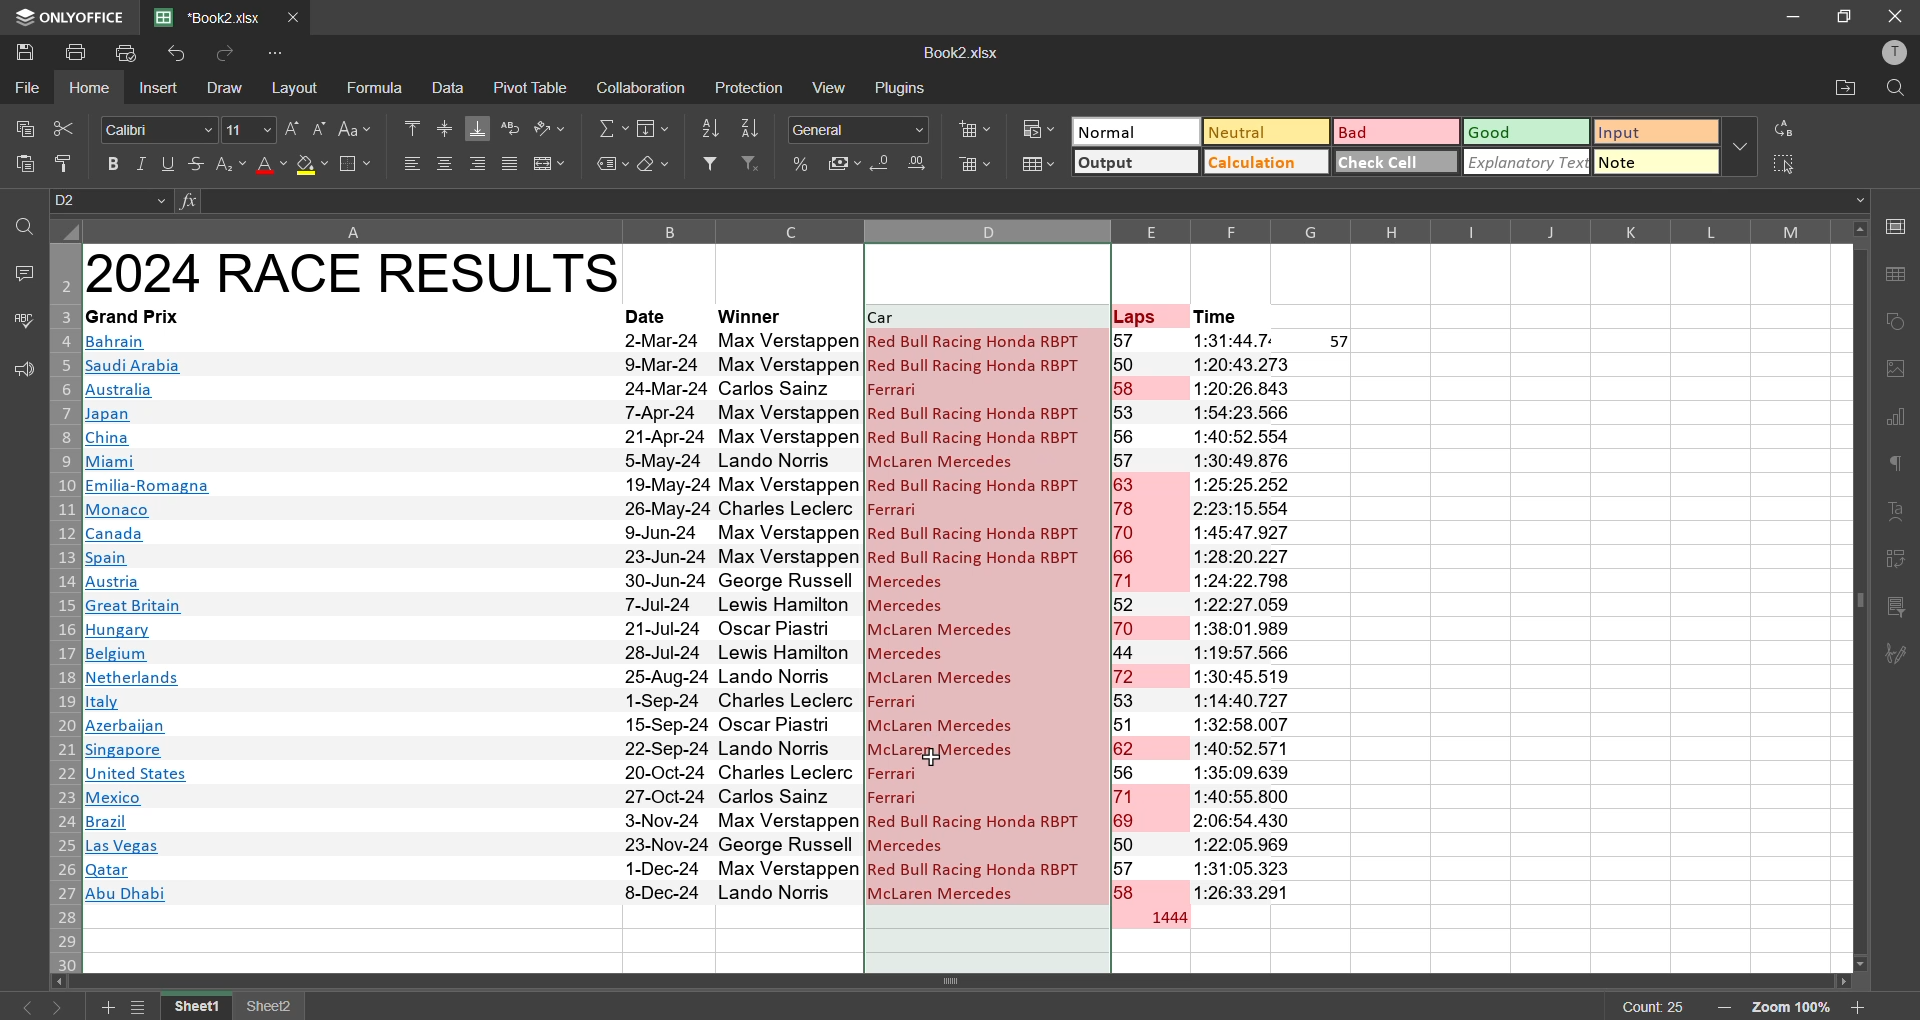 This screenshot has width=1920, height=1020. Describe the element at coordinates (790, 618) in the screenshot. I see `Racer’s name` at that location.